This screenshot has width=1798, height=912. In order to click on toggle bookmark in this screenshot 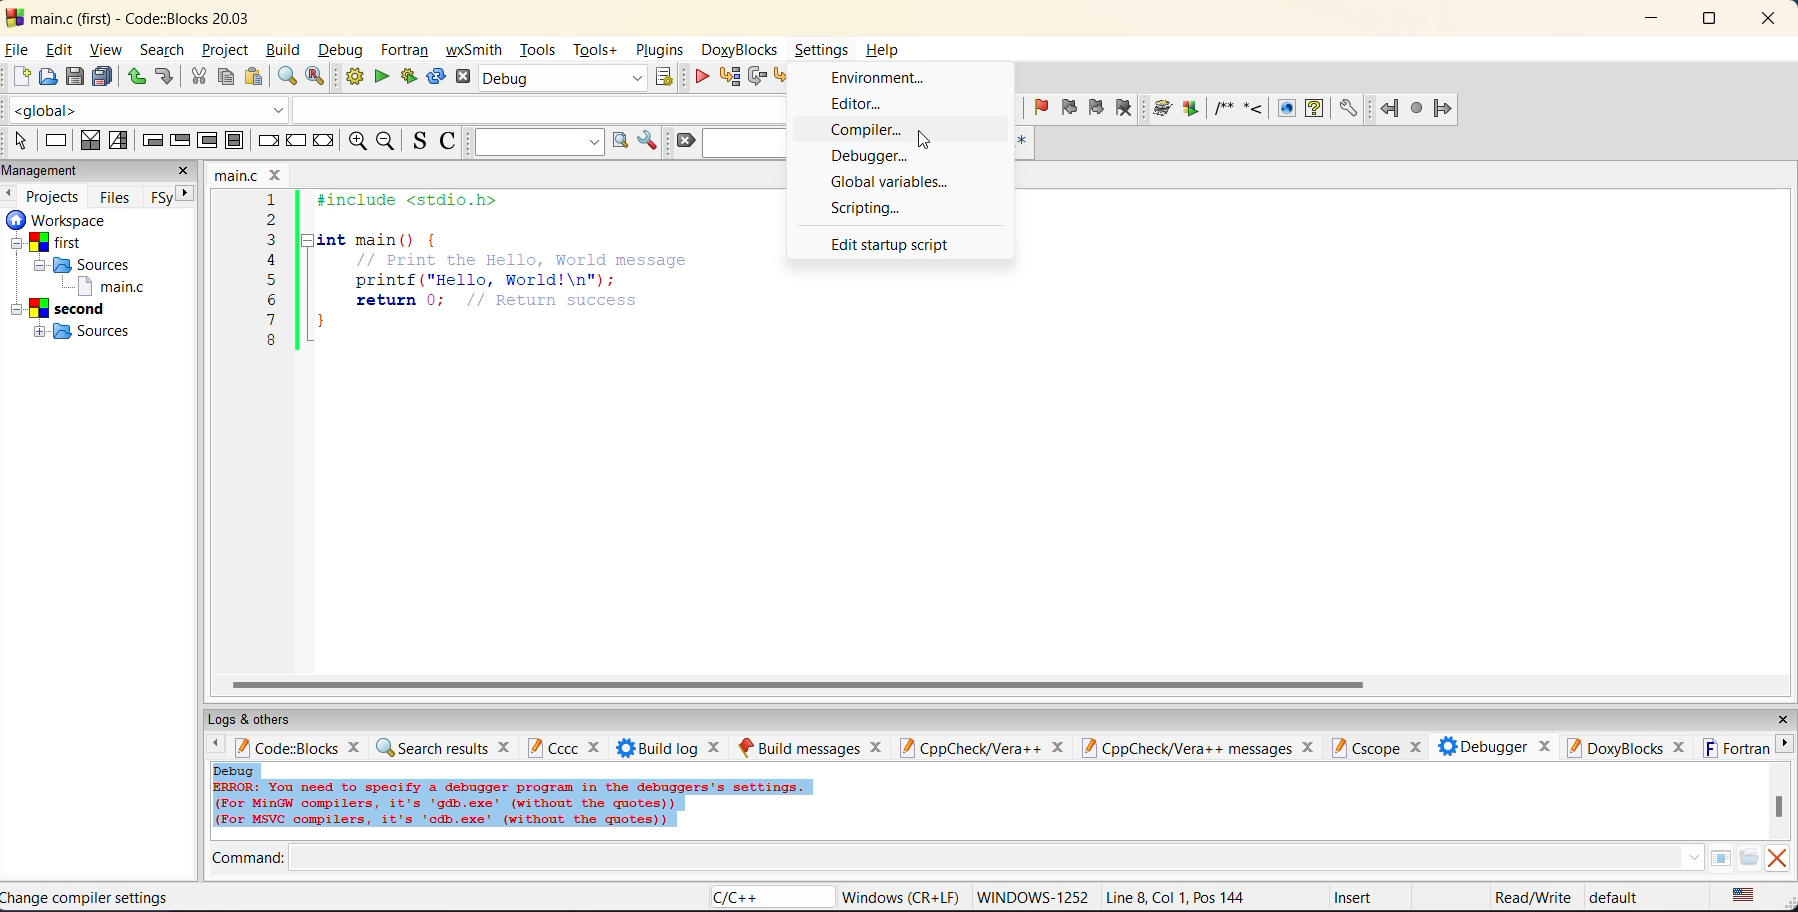, I will do `click(1041, 108)`.